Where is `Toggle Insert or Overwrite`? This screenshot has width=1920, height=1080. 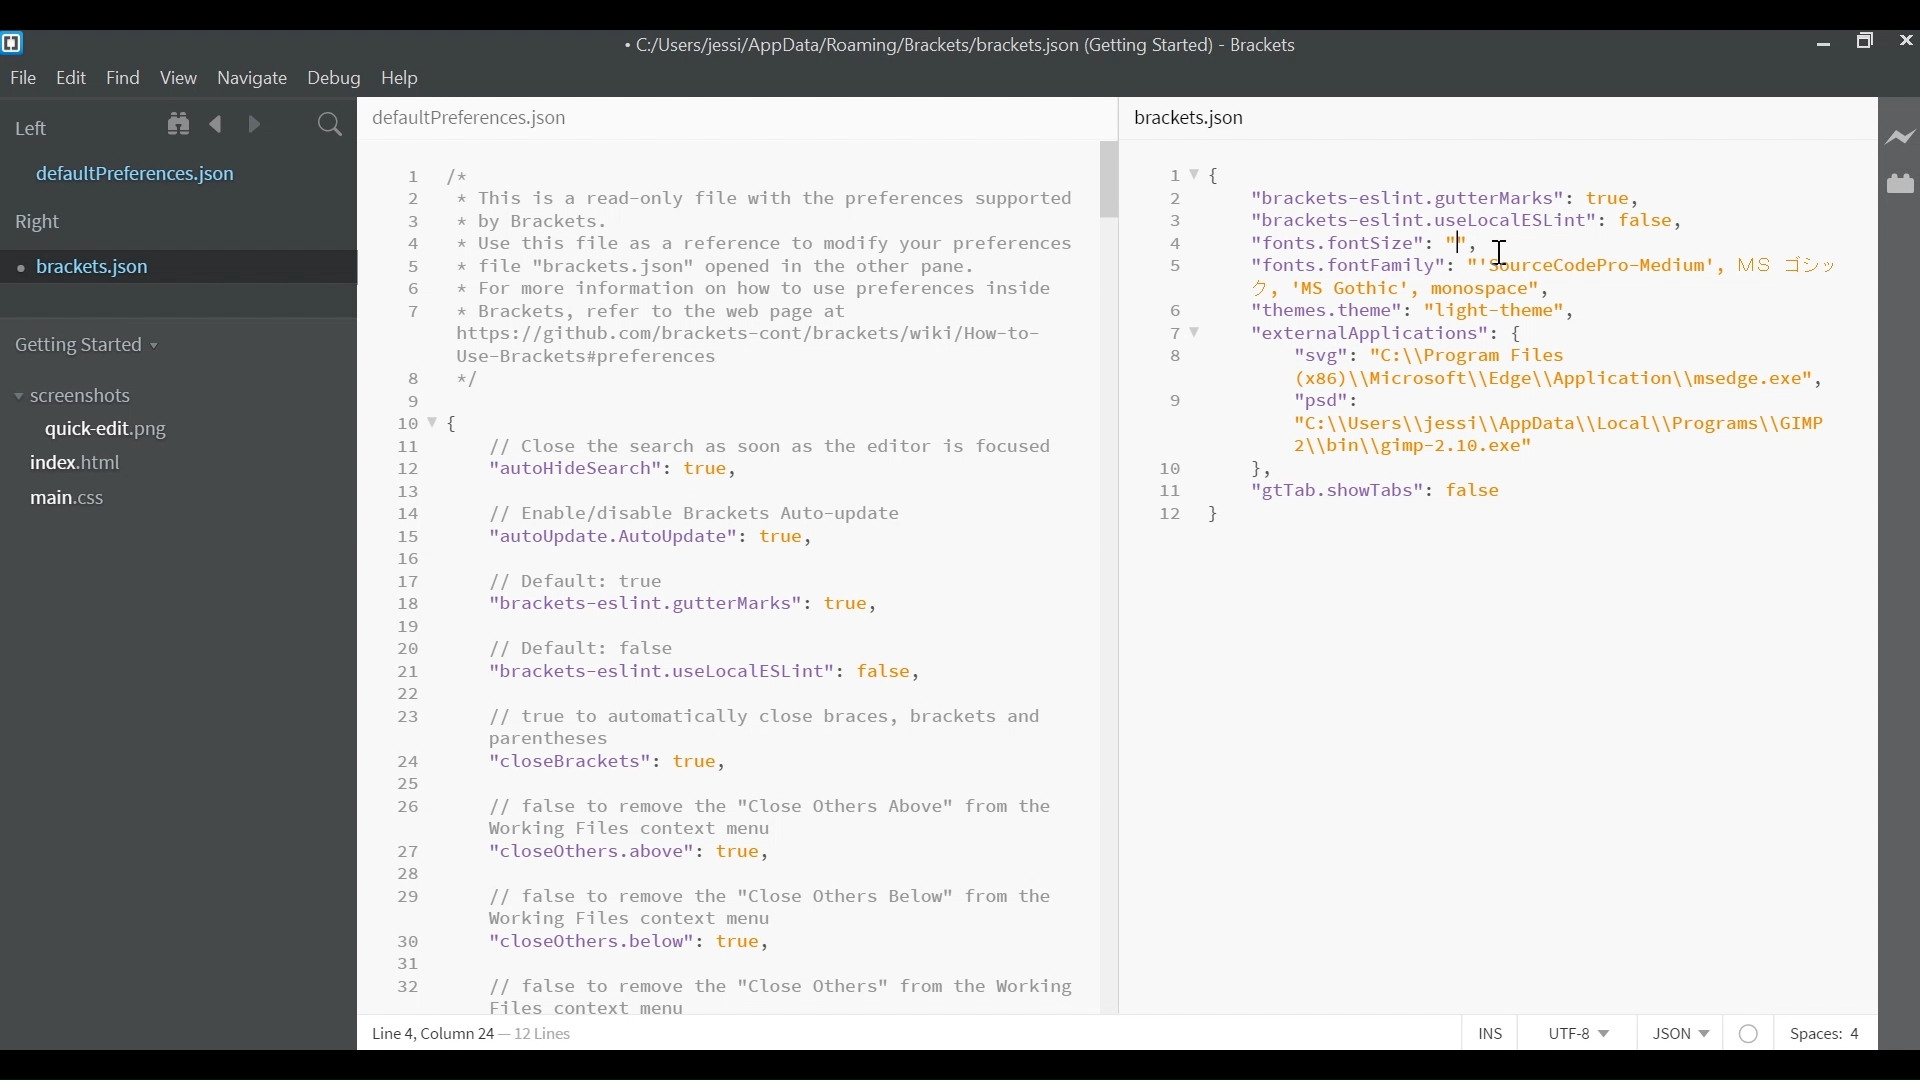 Toggle Insert or Overwrite is located at coordinates (1487, 1031).